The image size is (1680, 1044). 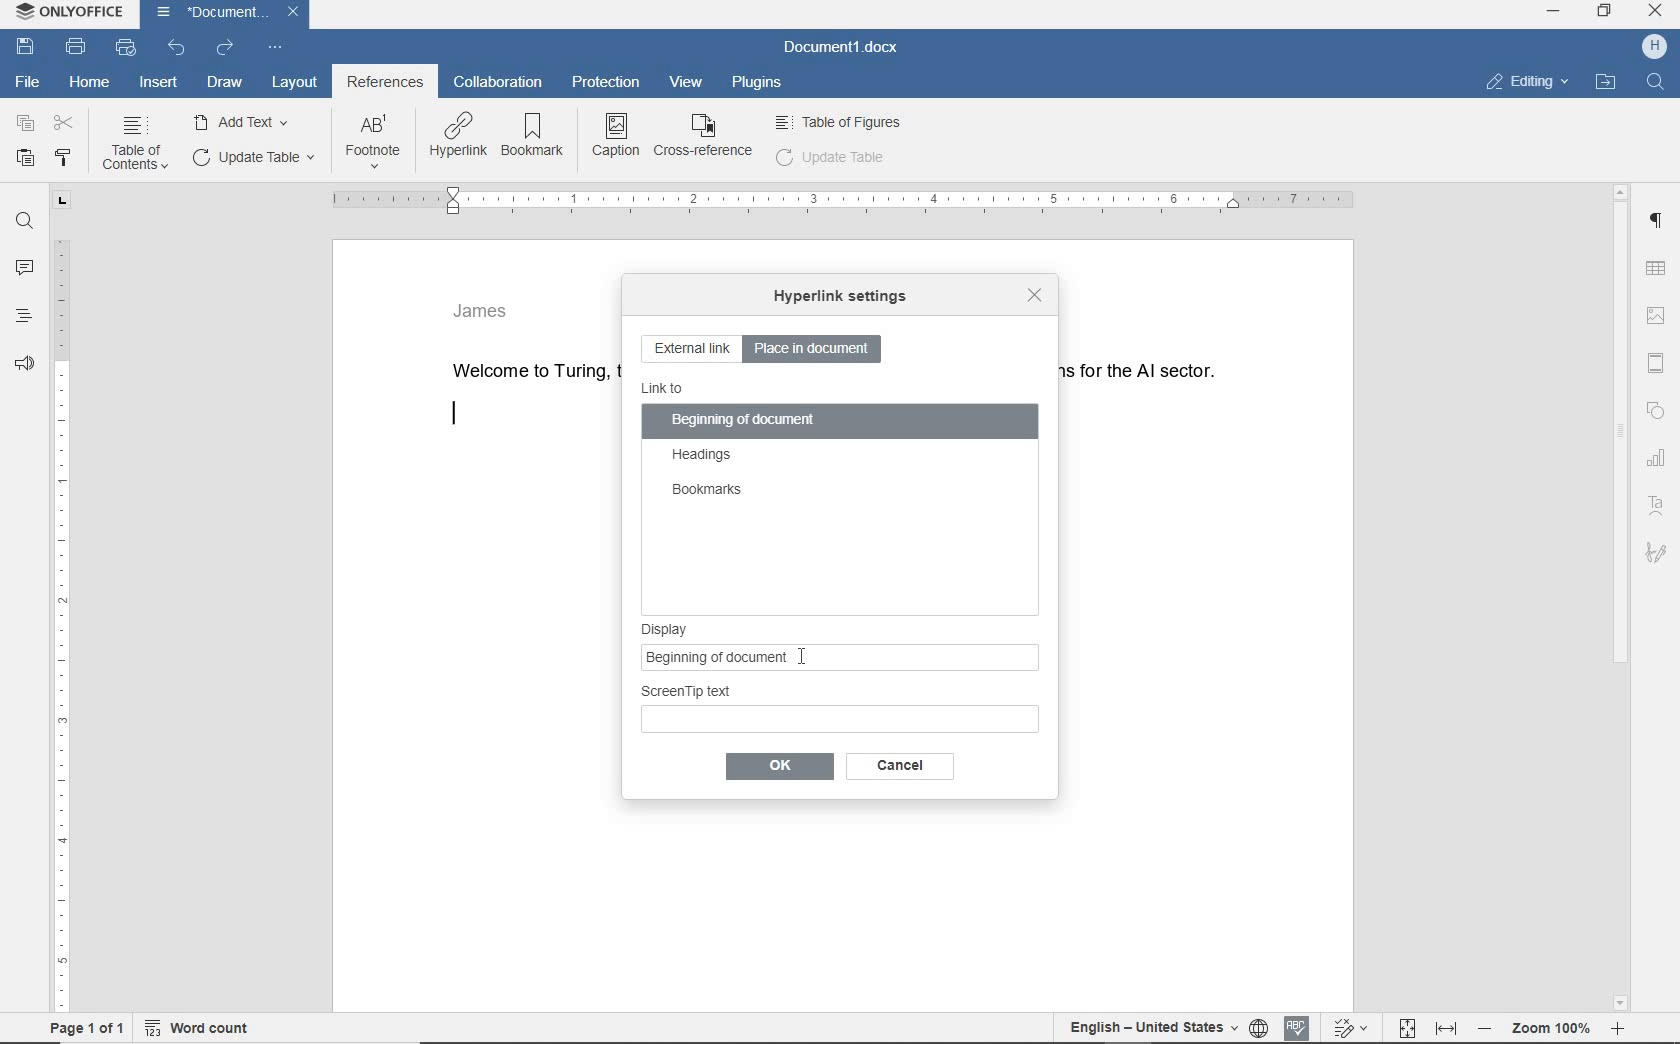 I want to click on Signature, so click(x=1658, y=554).